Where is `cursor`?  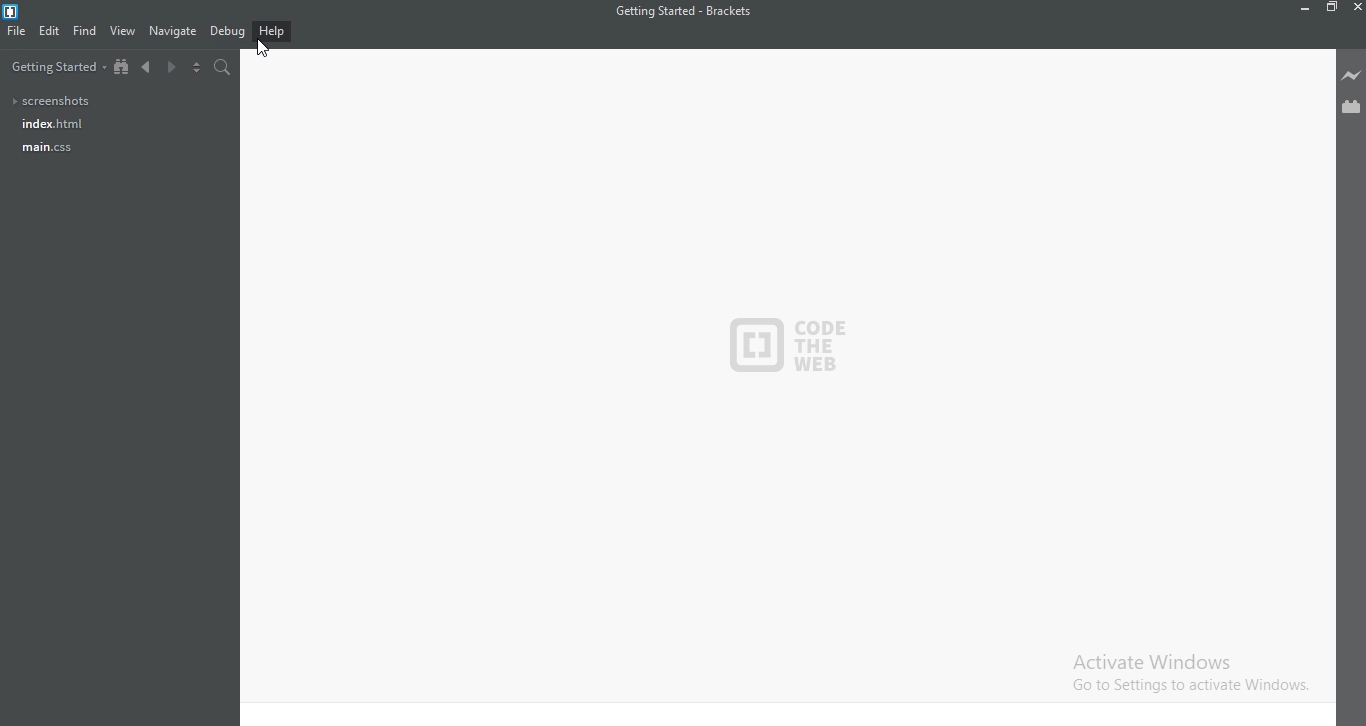 cursor is located at coordinates (267, 49).